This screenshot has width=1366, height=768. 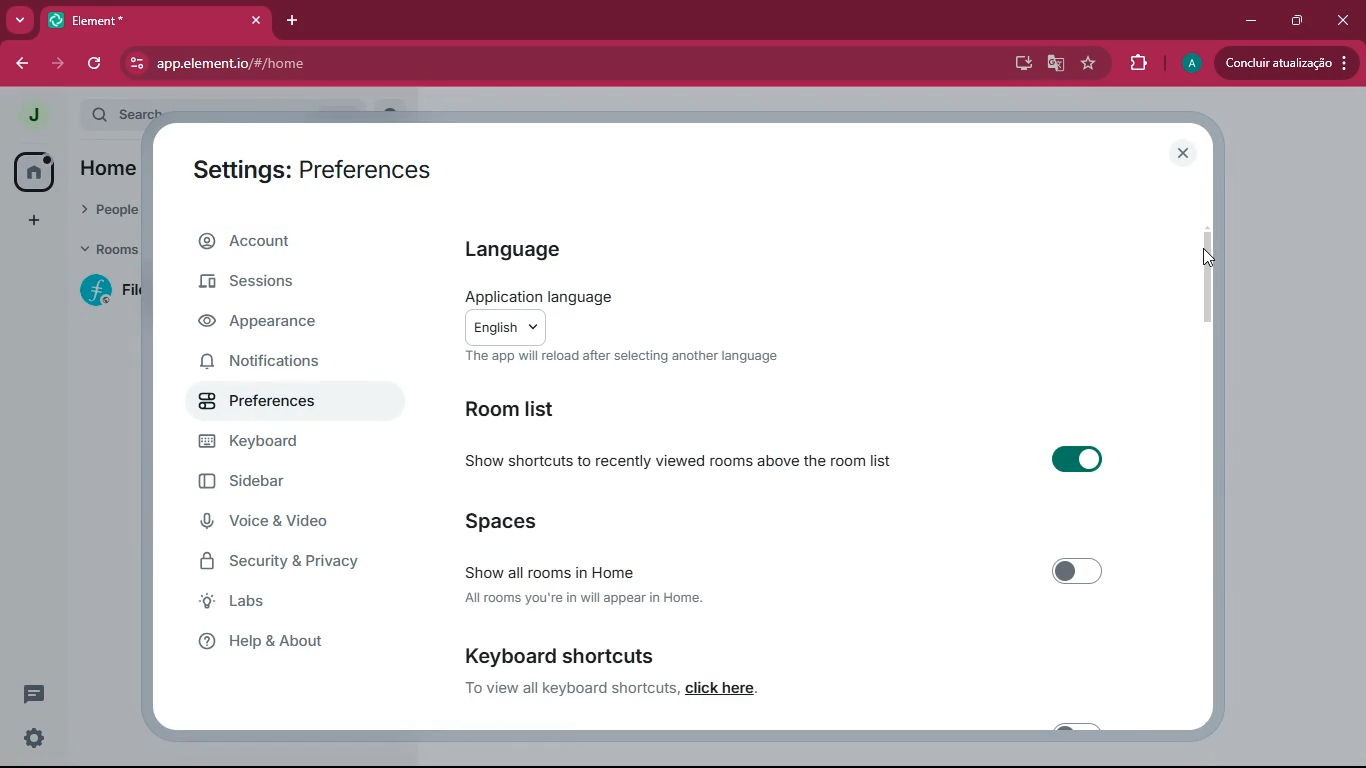 I want to click on english, so click(x=503, y=327).